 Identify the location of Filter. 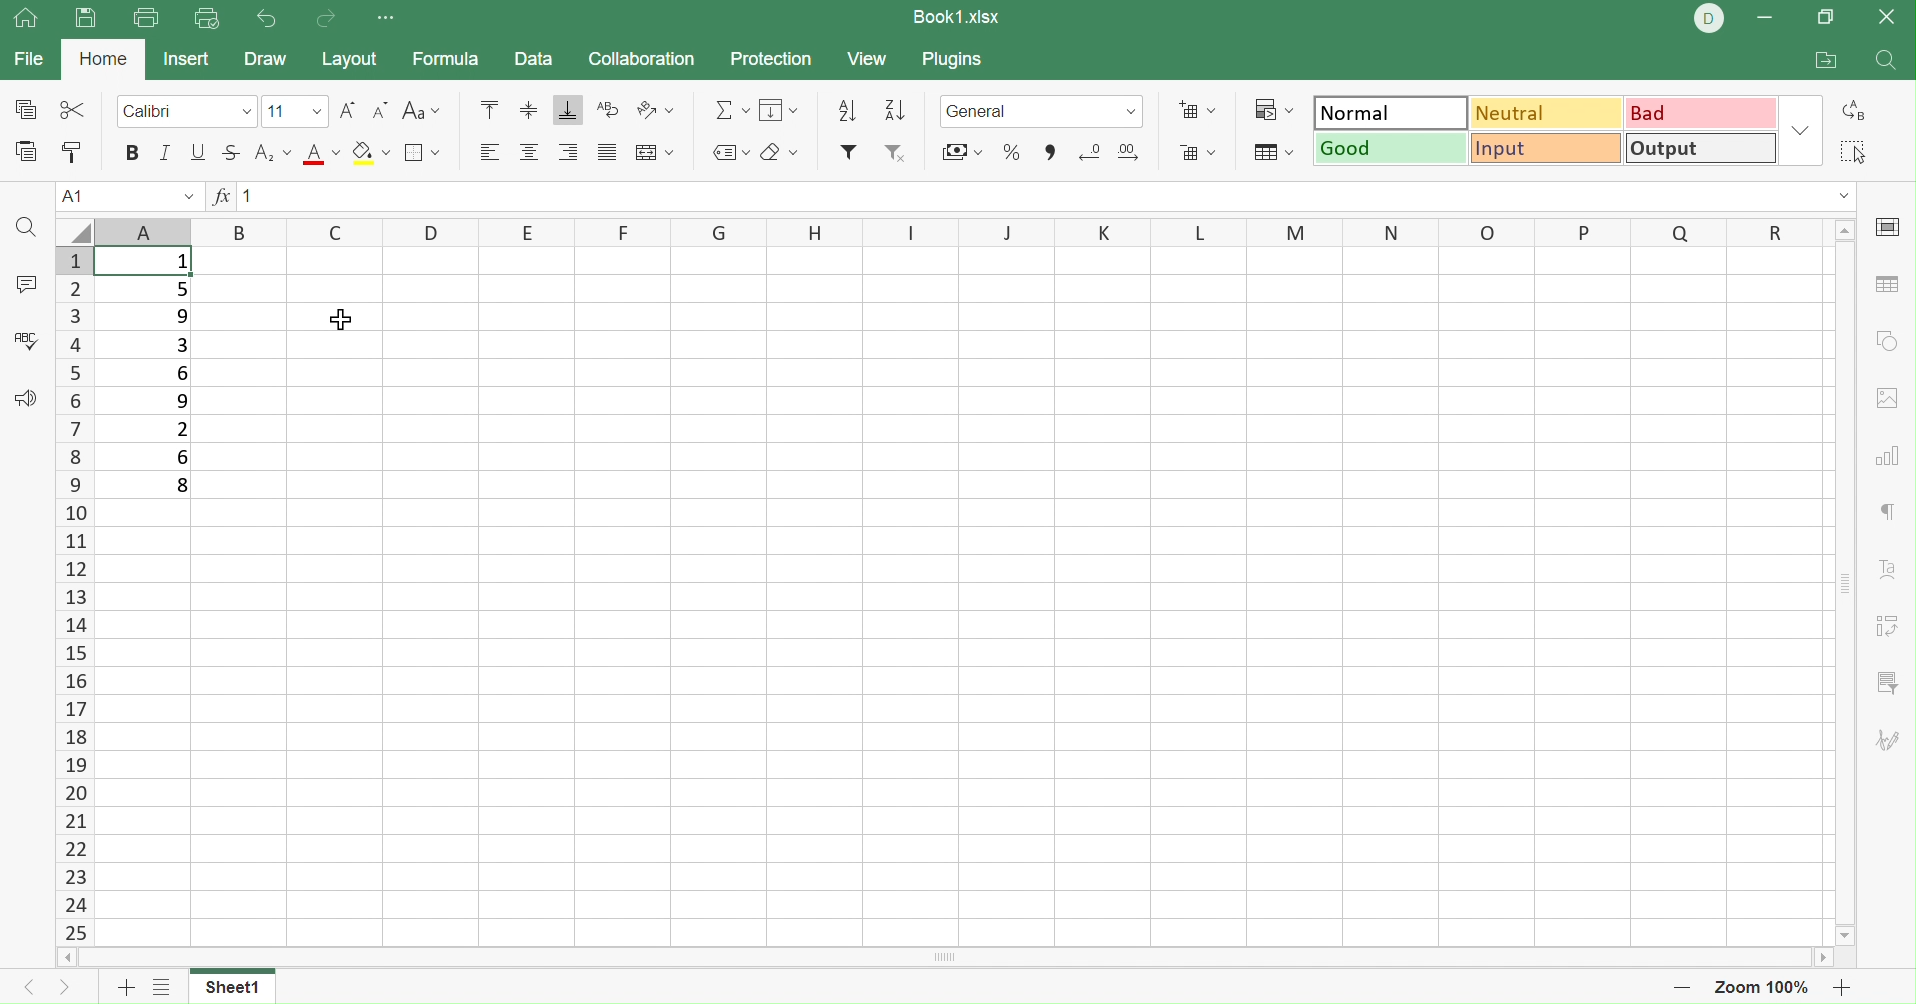
(849, 151).